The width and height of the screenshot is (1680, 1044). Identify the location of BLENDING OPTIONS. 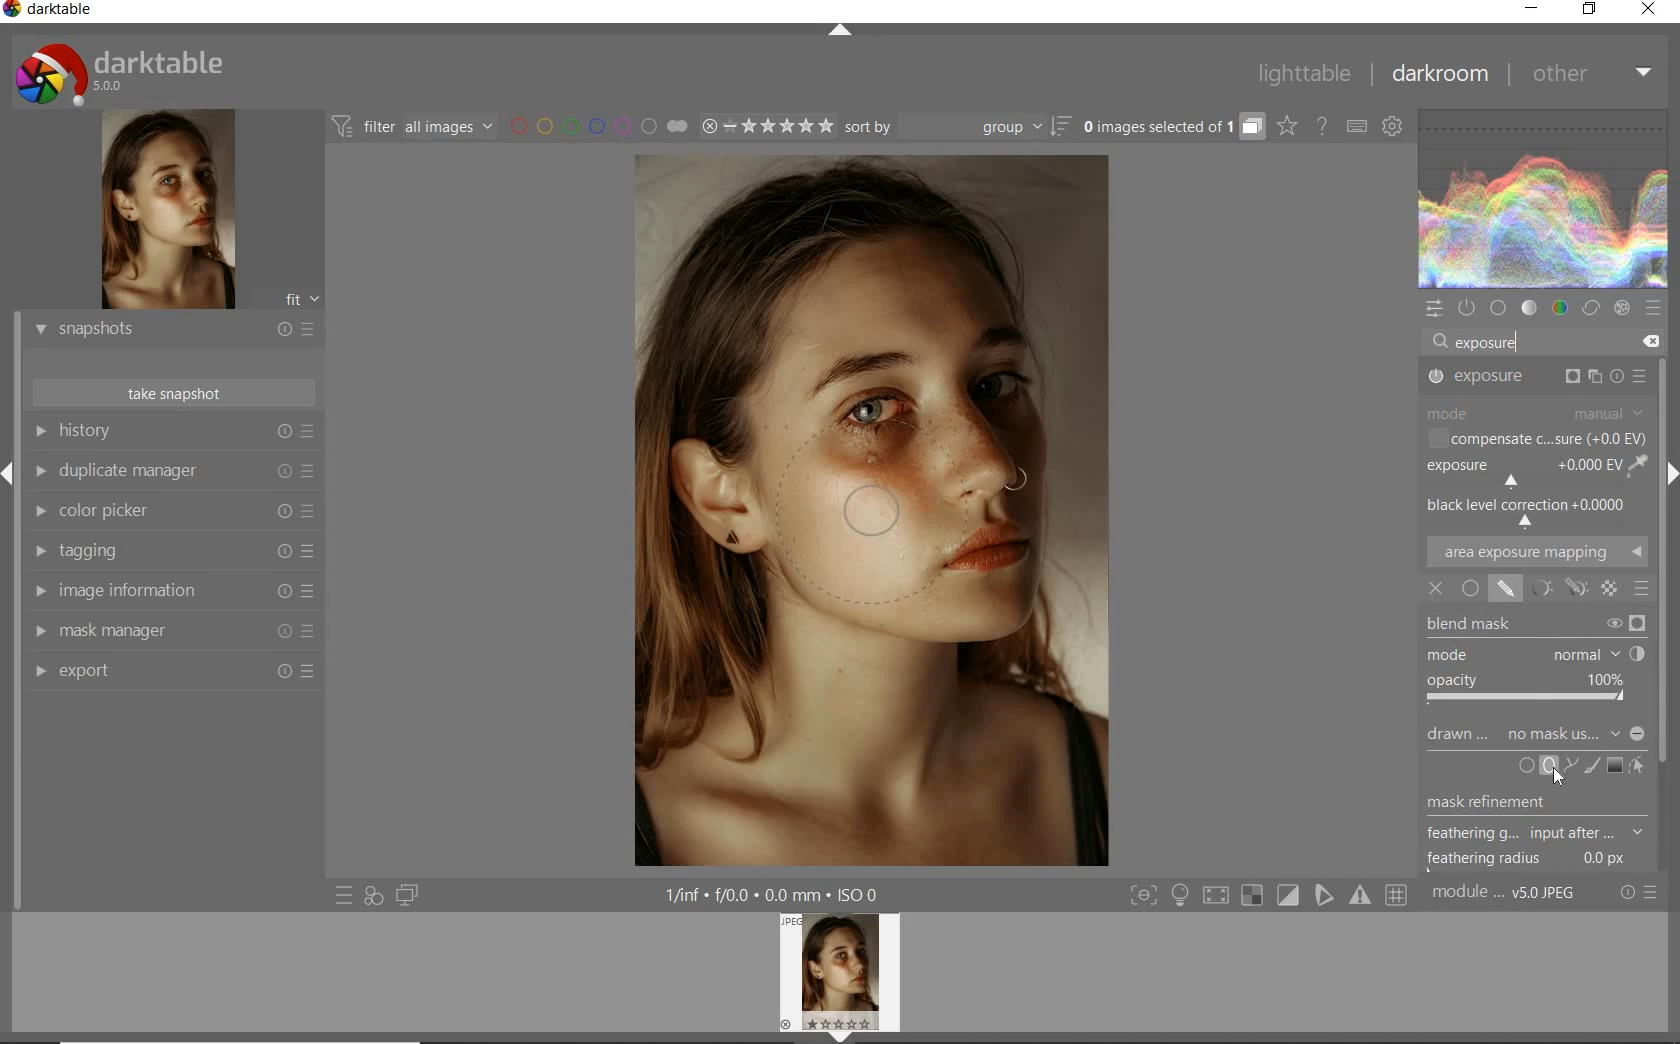
(1640, 591).